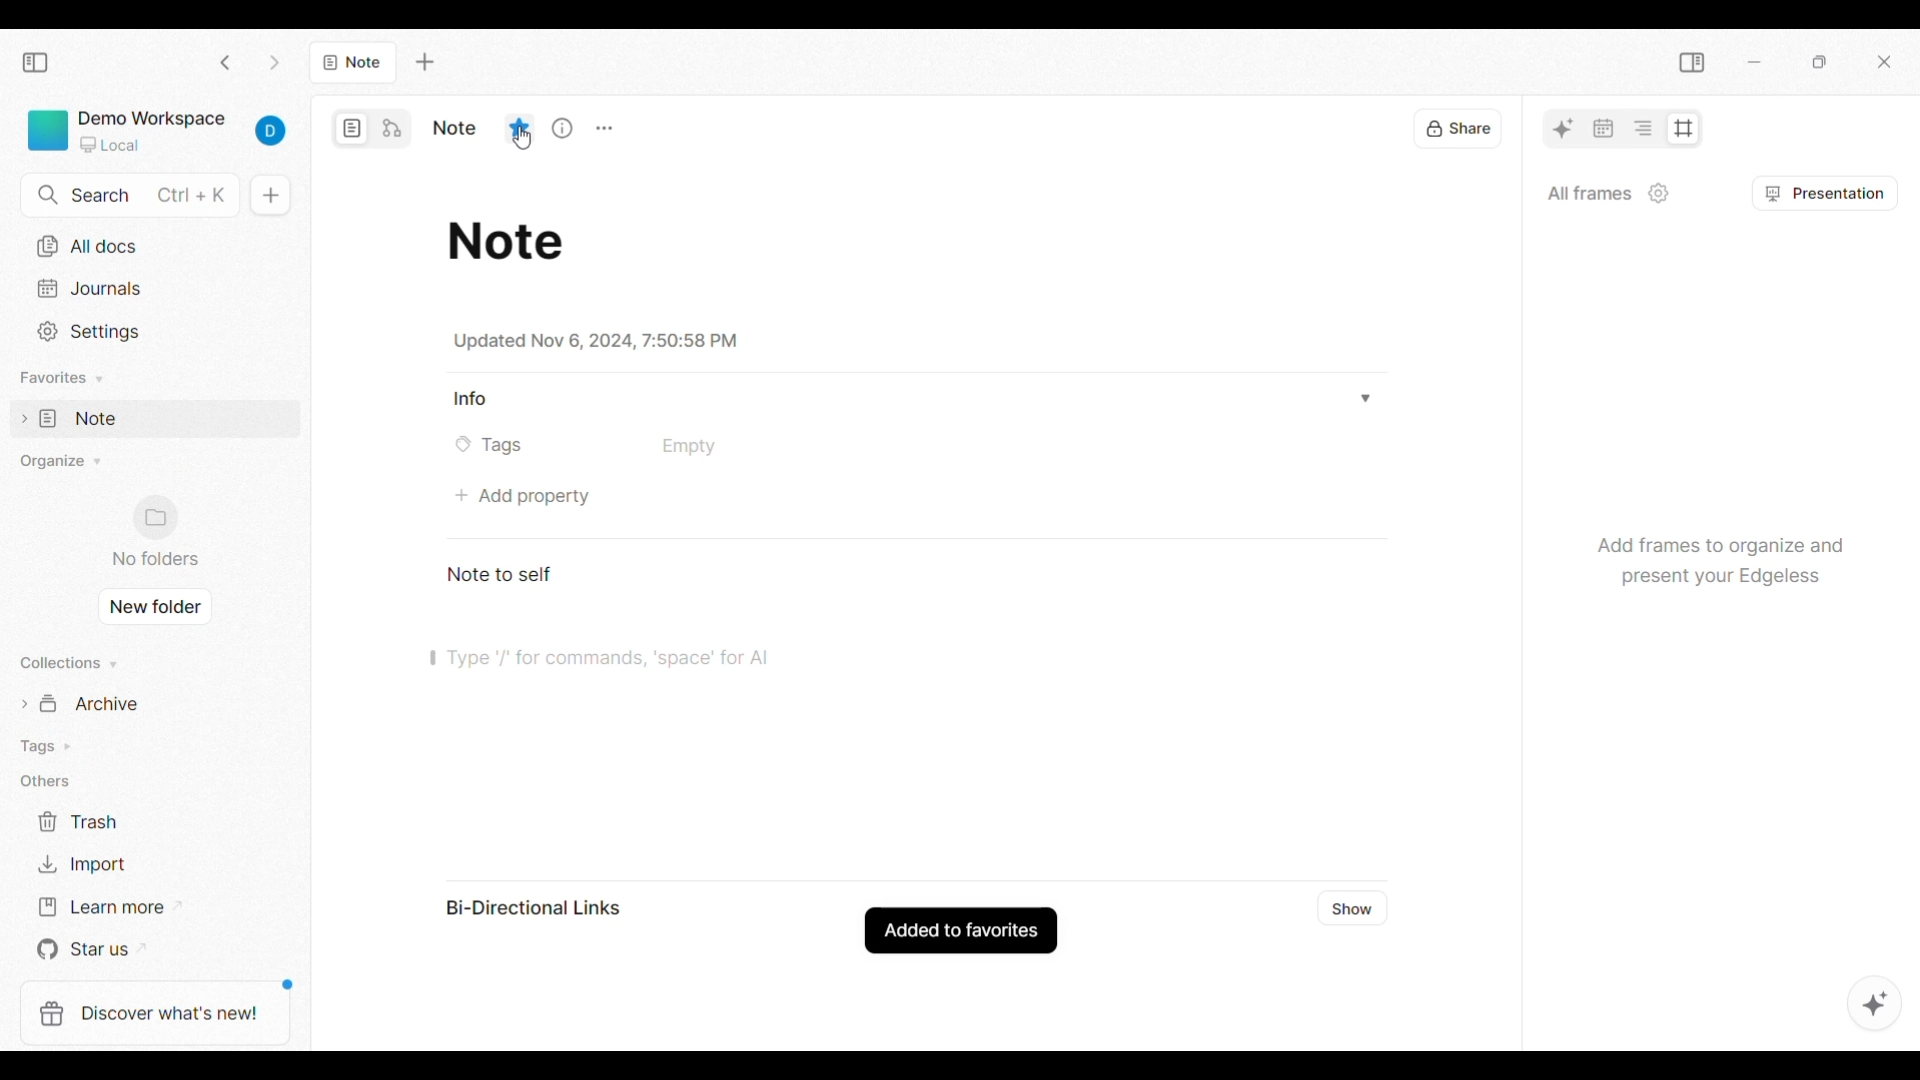 The width and height of the screenshot is (1920, 1080). What do you see at coordinates (275, 63) in the screenshot?
I see `Go forward` at bounding box center [275, 63].